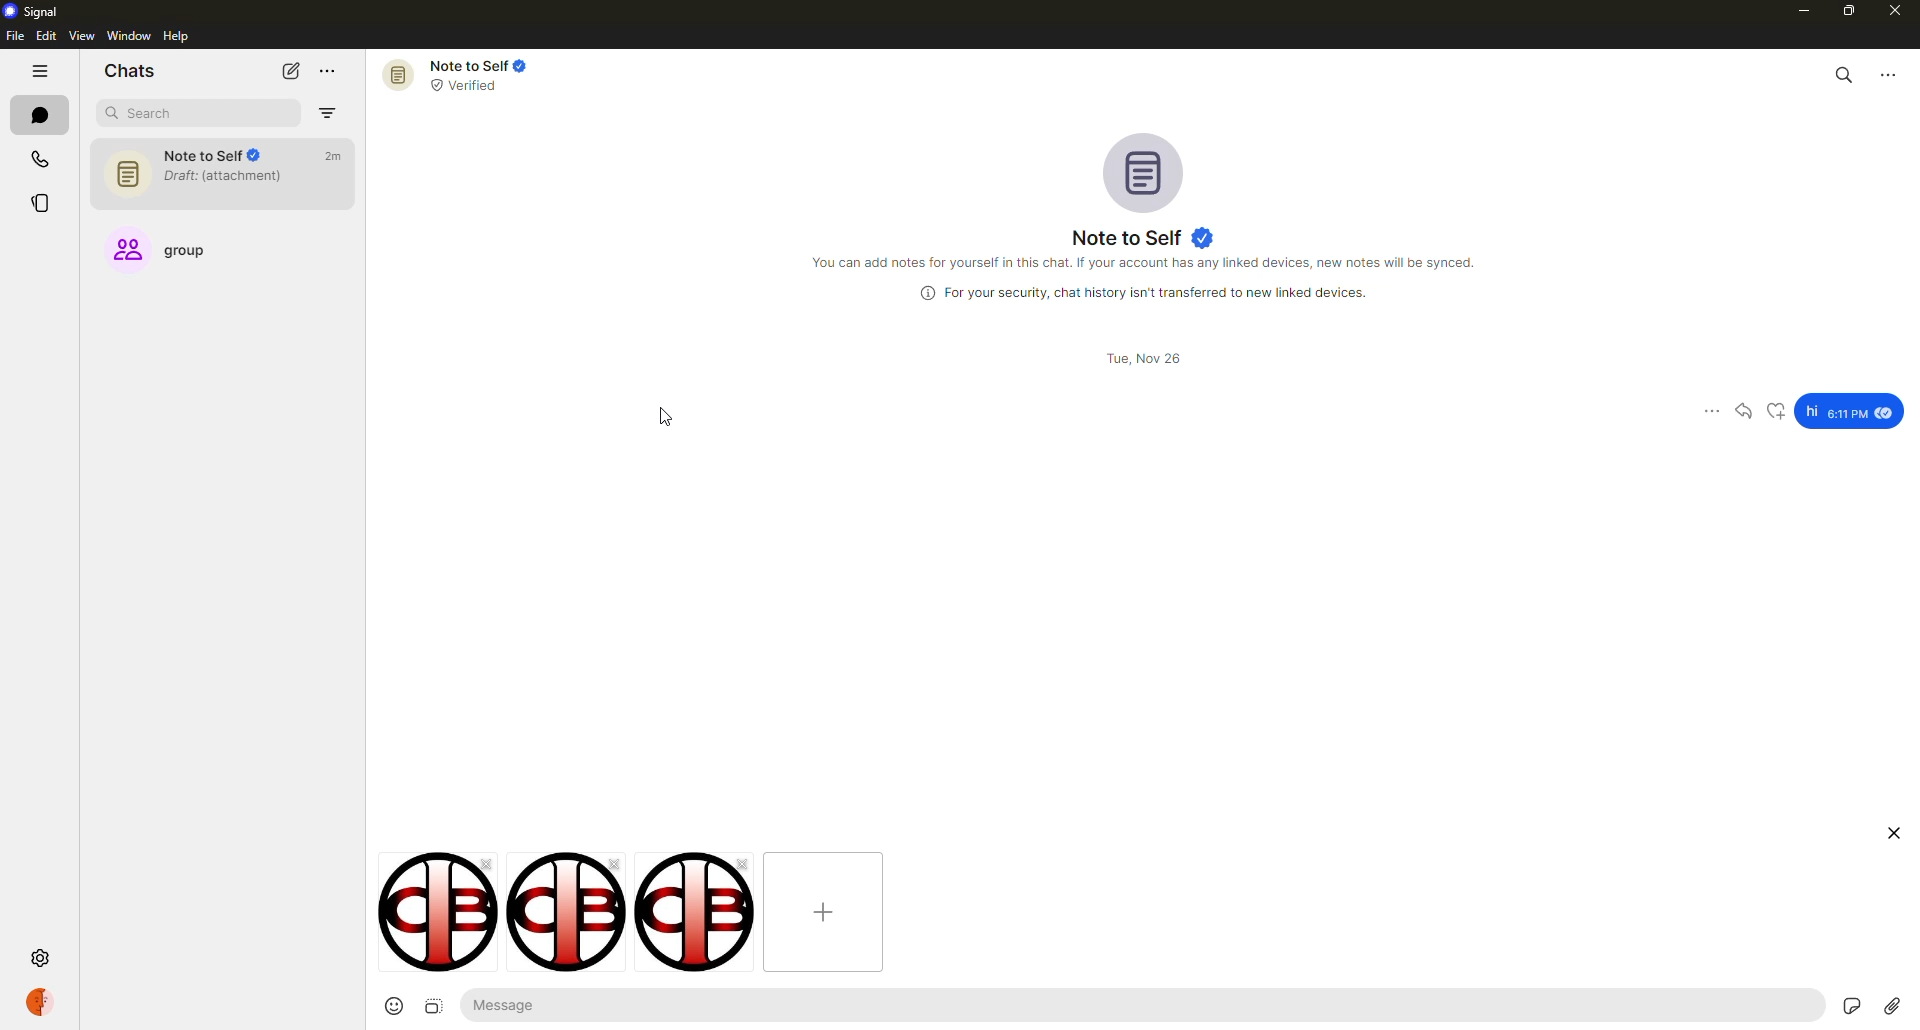 This screenshot has height=1030, width=1920. What do you see at coordinates (326, 112) in the screenshot?
I see `filter` at bounding box center [326, 112].